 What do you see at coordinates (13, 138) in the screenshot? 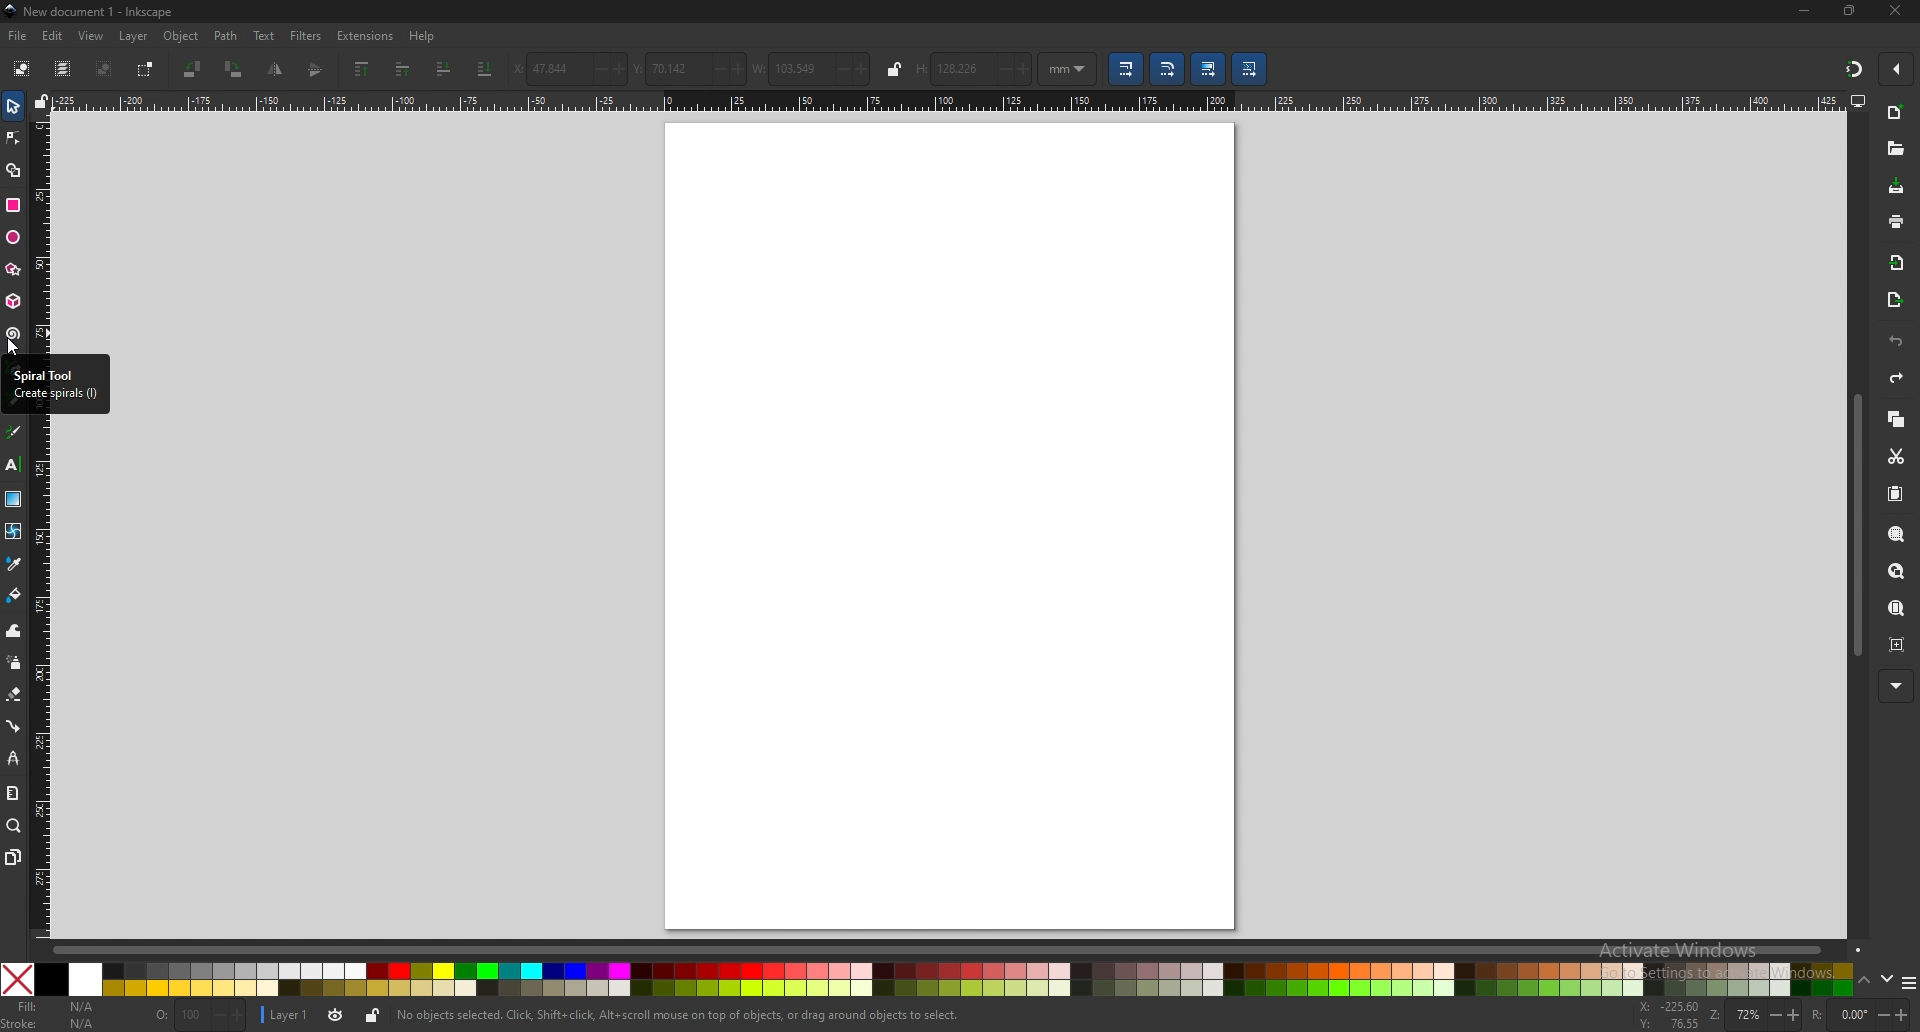
I see `node` at bounding box center [13, 138].